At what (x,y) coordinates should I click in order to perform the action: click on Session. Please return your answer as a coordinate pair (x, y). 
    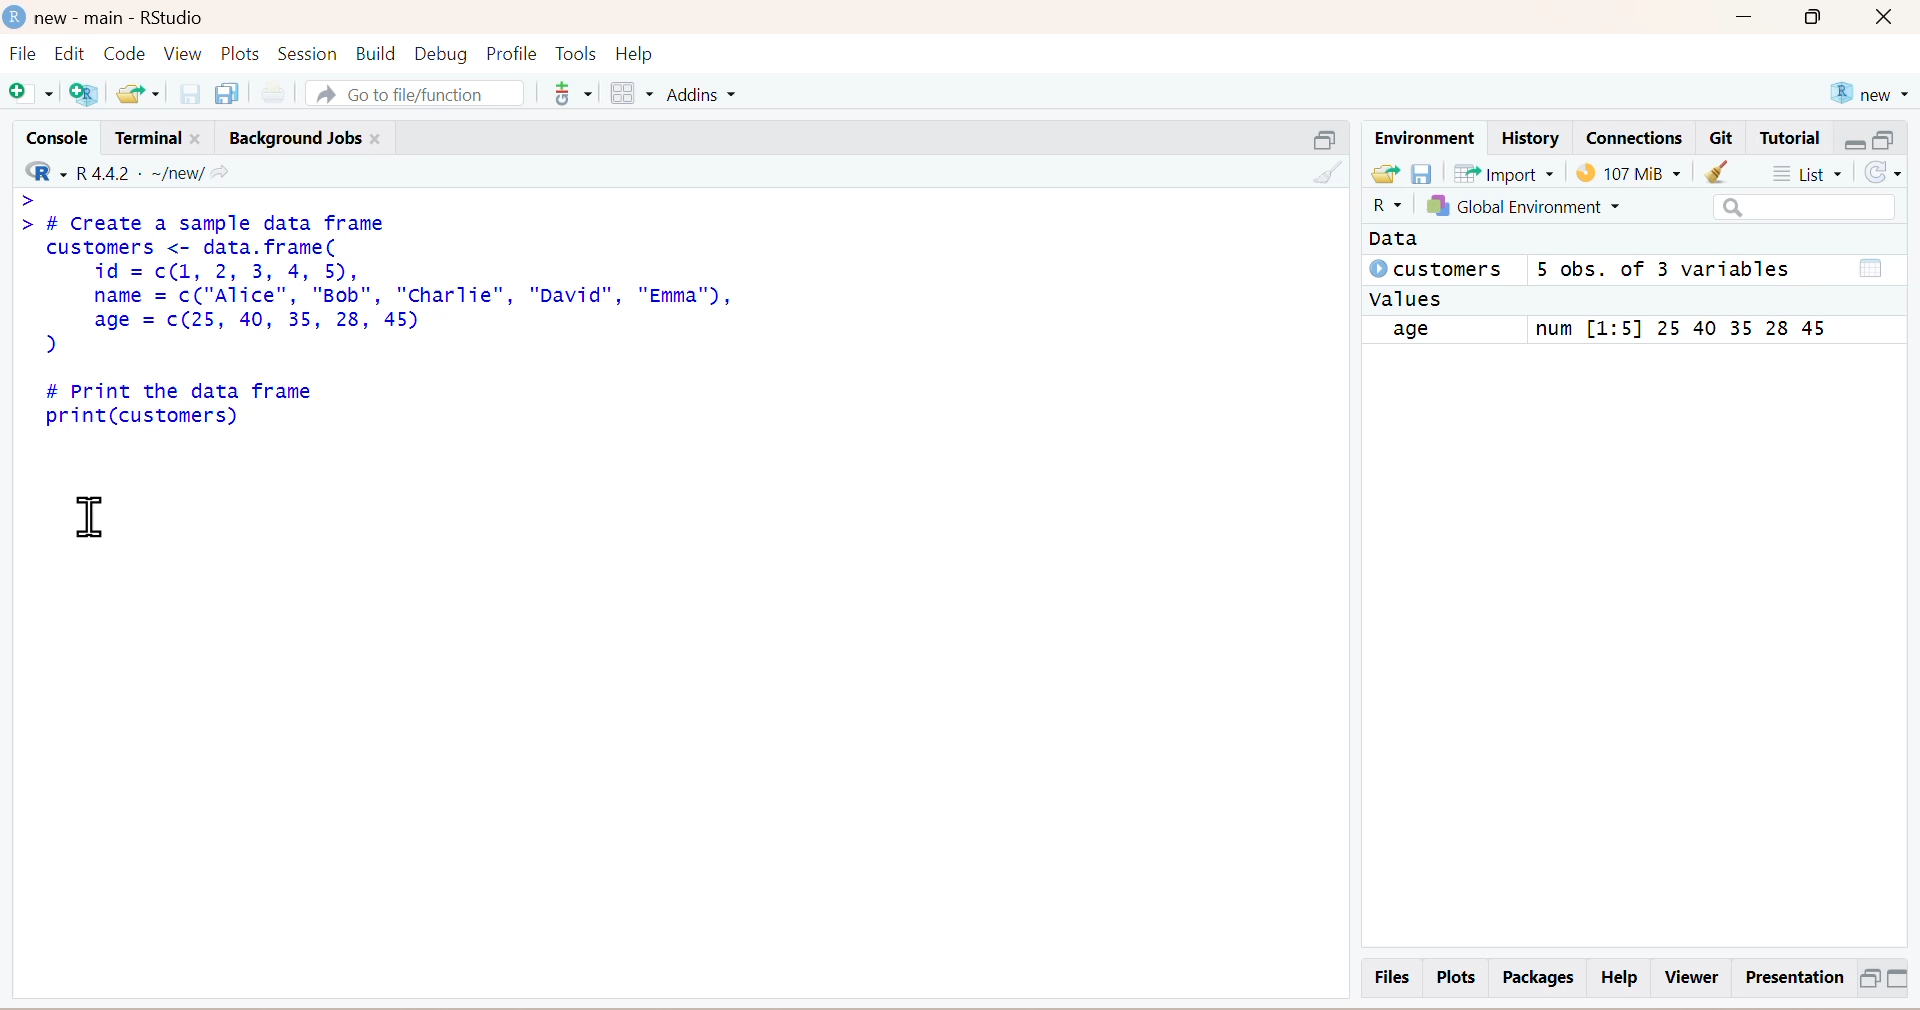
    Looking at the image, I should click on (307, 51).